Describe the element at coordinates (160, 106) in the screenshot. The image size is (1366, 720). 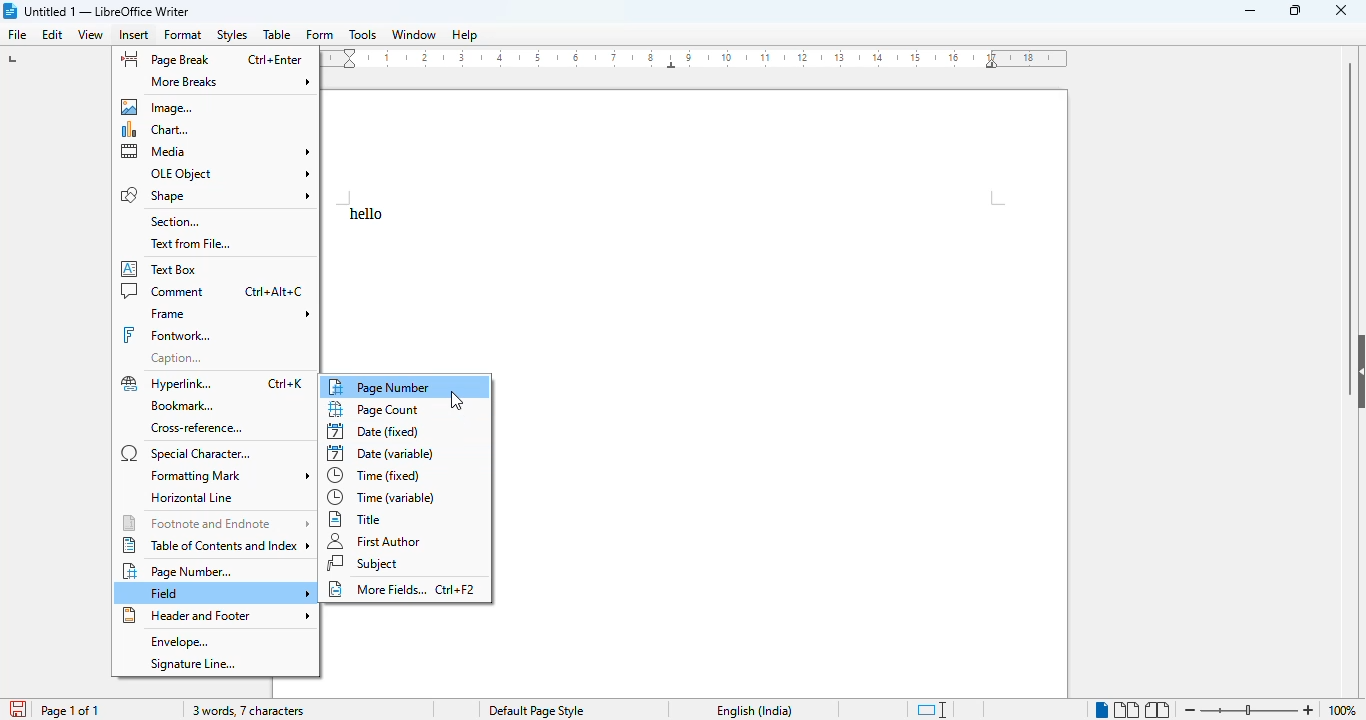
I see `image` at that location.